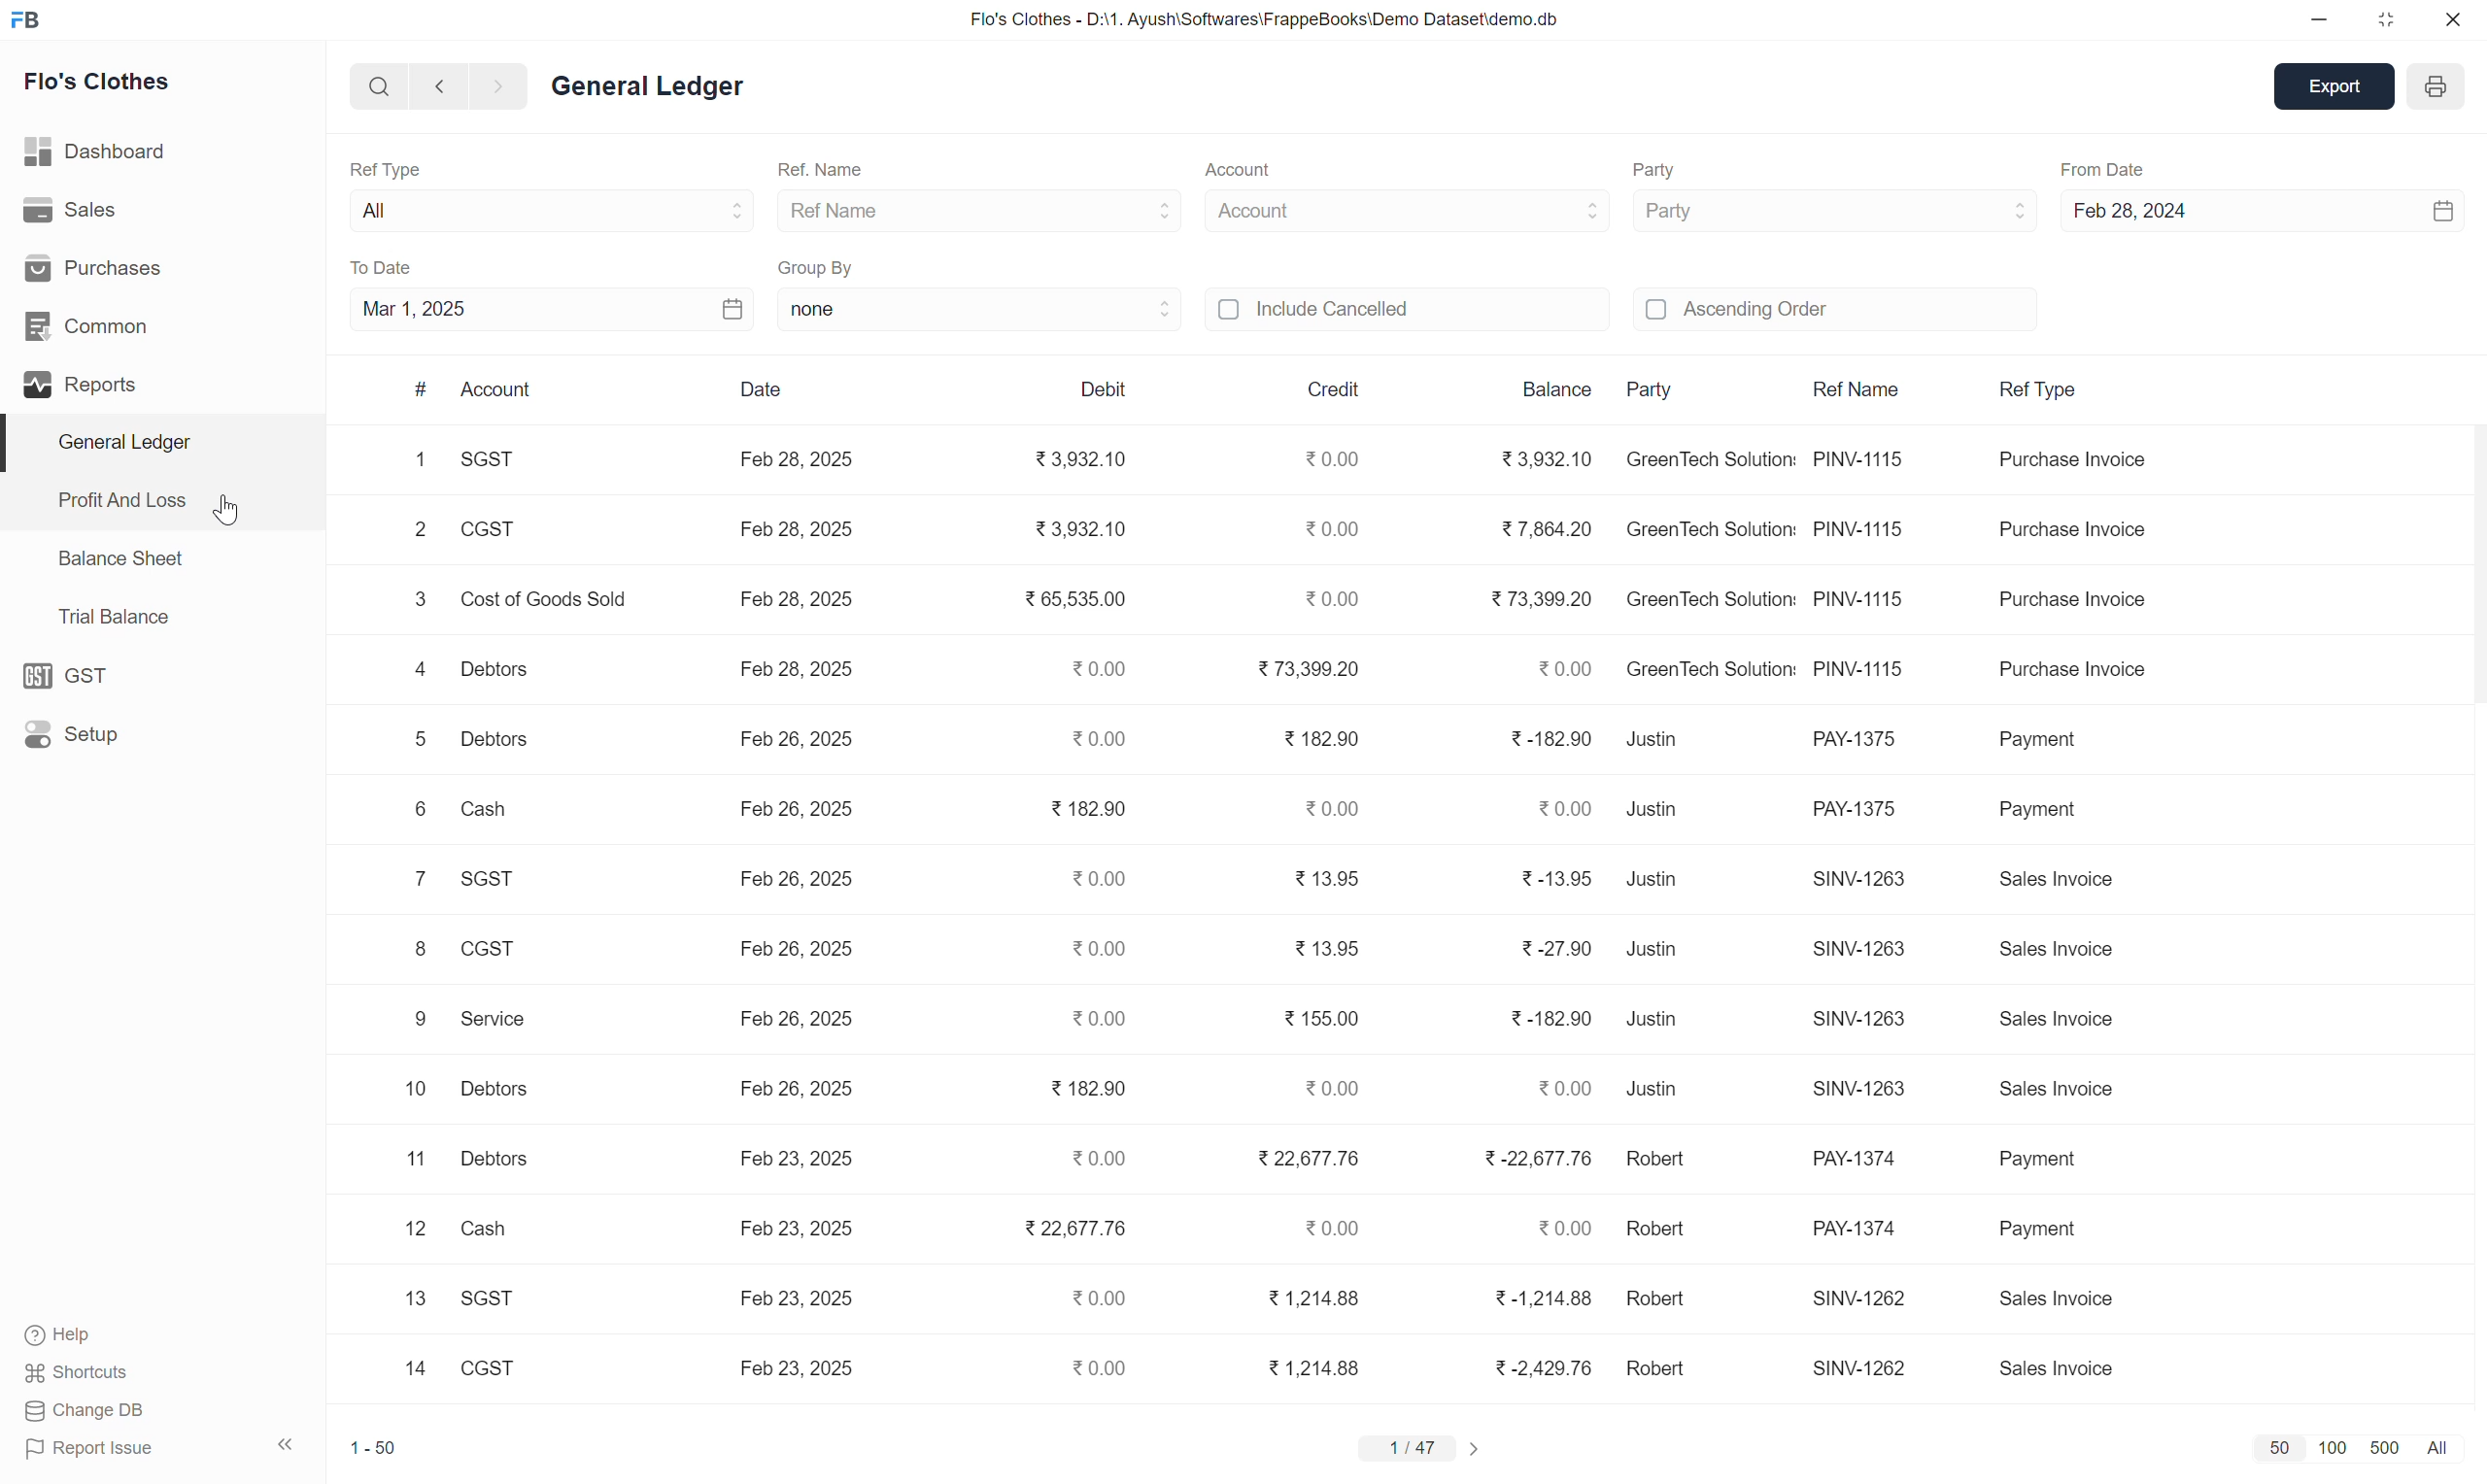 This screenshot has width=2487, height=1484. Describe the element at coordinates (1853, 877) in the screenshot. I see `SINV-1263` at that location.